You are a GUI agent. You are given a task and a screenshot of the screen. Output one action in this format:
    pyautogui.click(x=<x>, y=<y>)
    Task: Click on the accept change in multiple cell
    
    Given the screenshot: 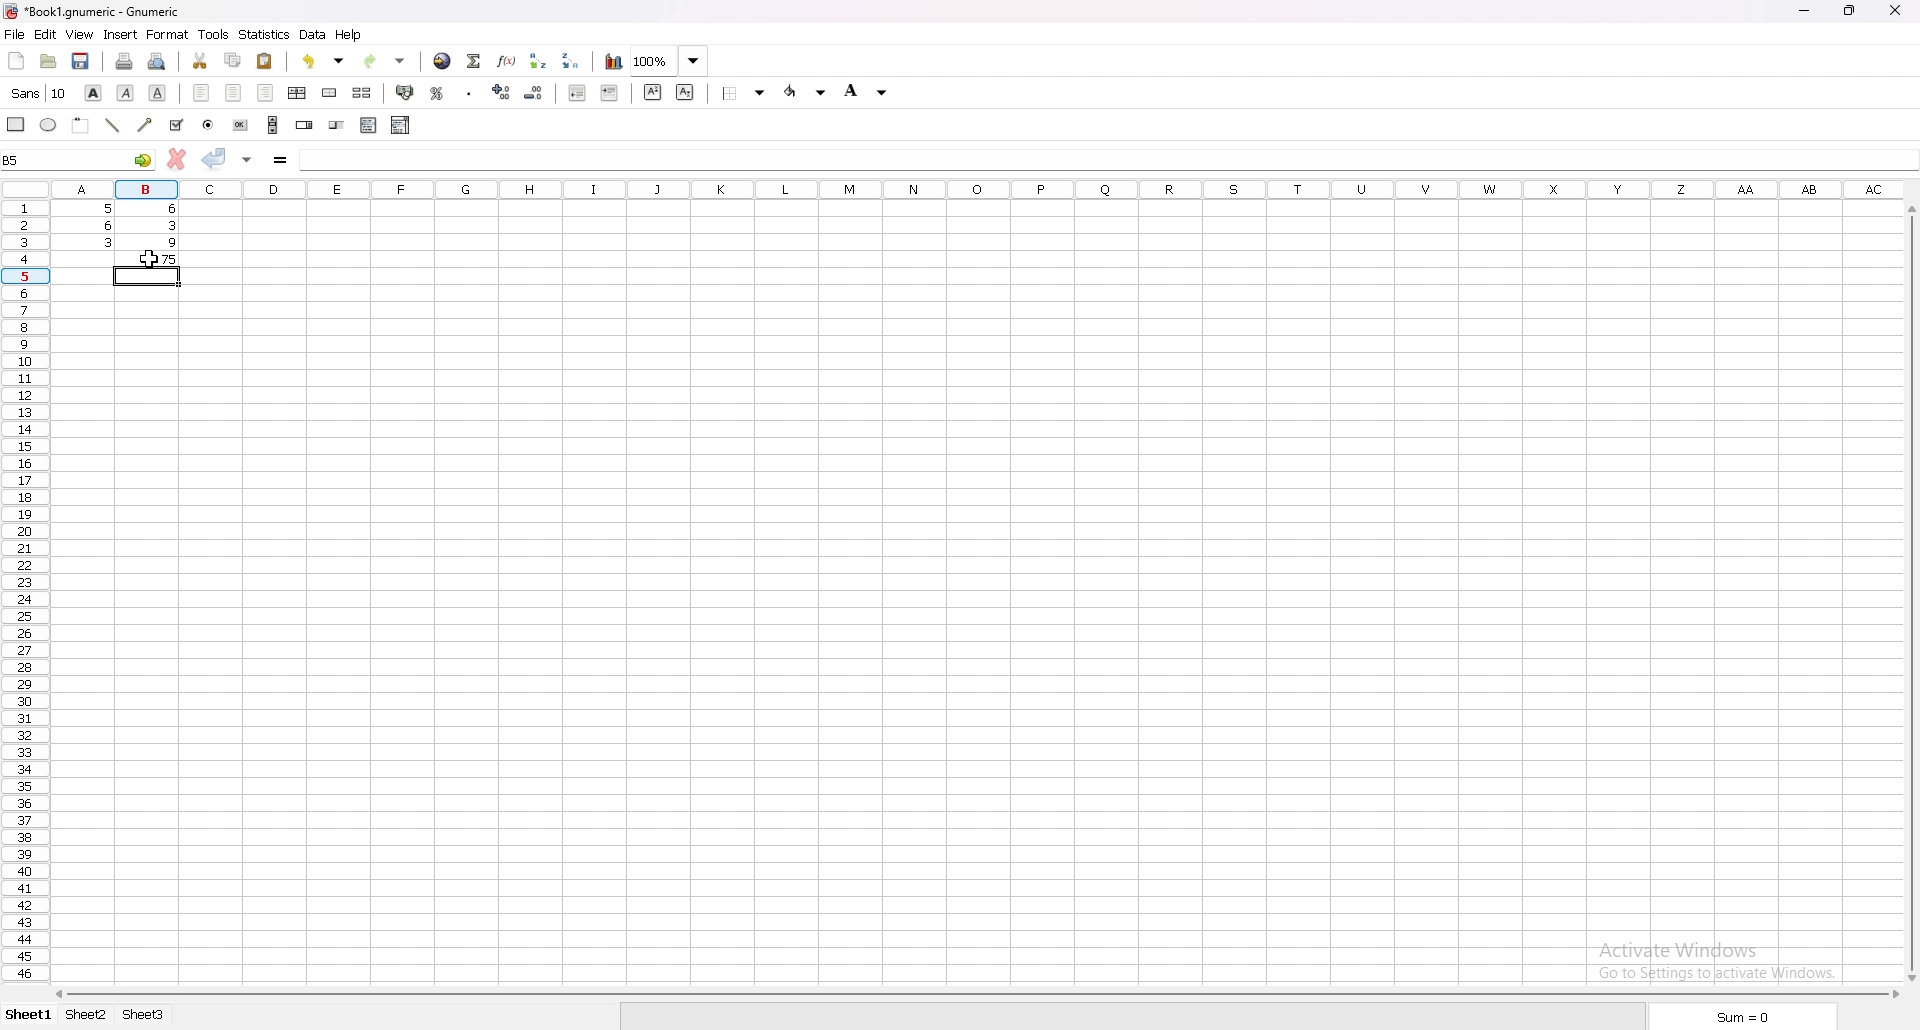 What is the action you would take?
    pyautogui.click(x=247, y=161)
    